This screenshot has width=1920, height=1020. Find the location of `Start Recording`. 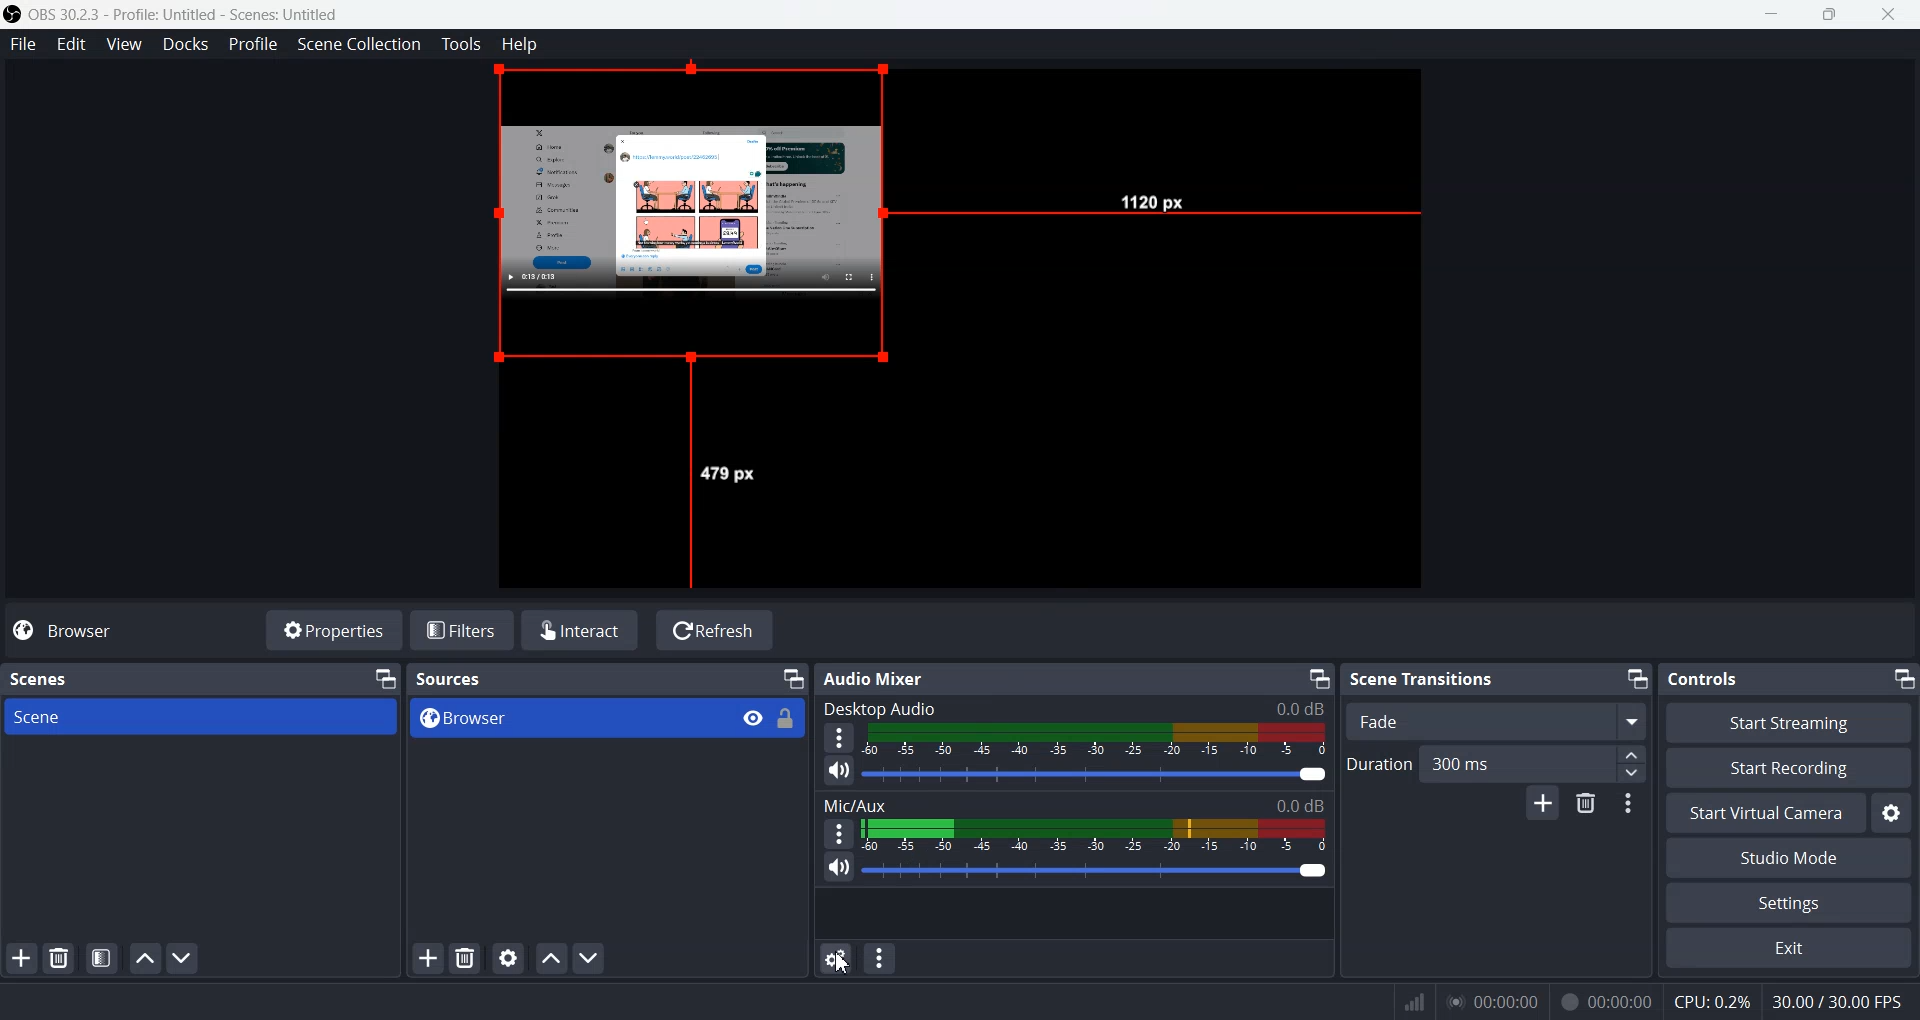

Start Recording is located at coordinates (1788, 767).